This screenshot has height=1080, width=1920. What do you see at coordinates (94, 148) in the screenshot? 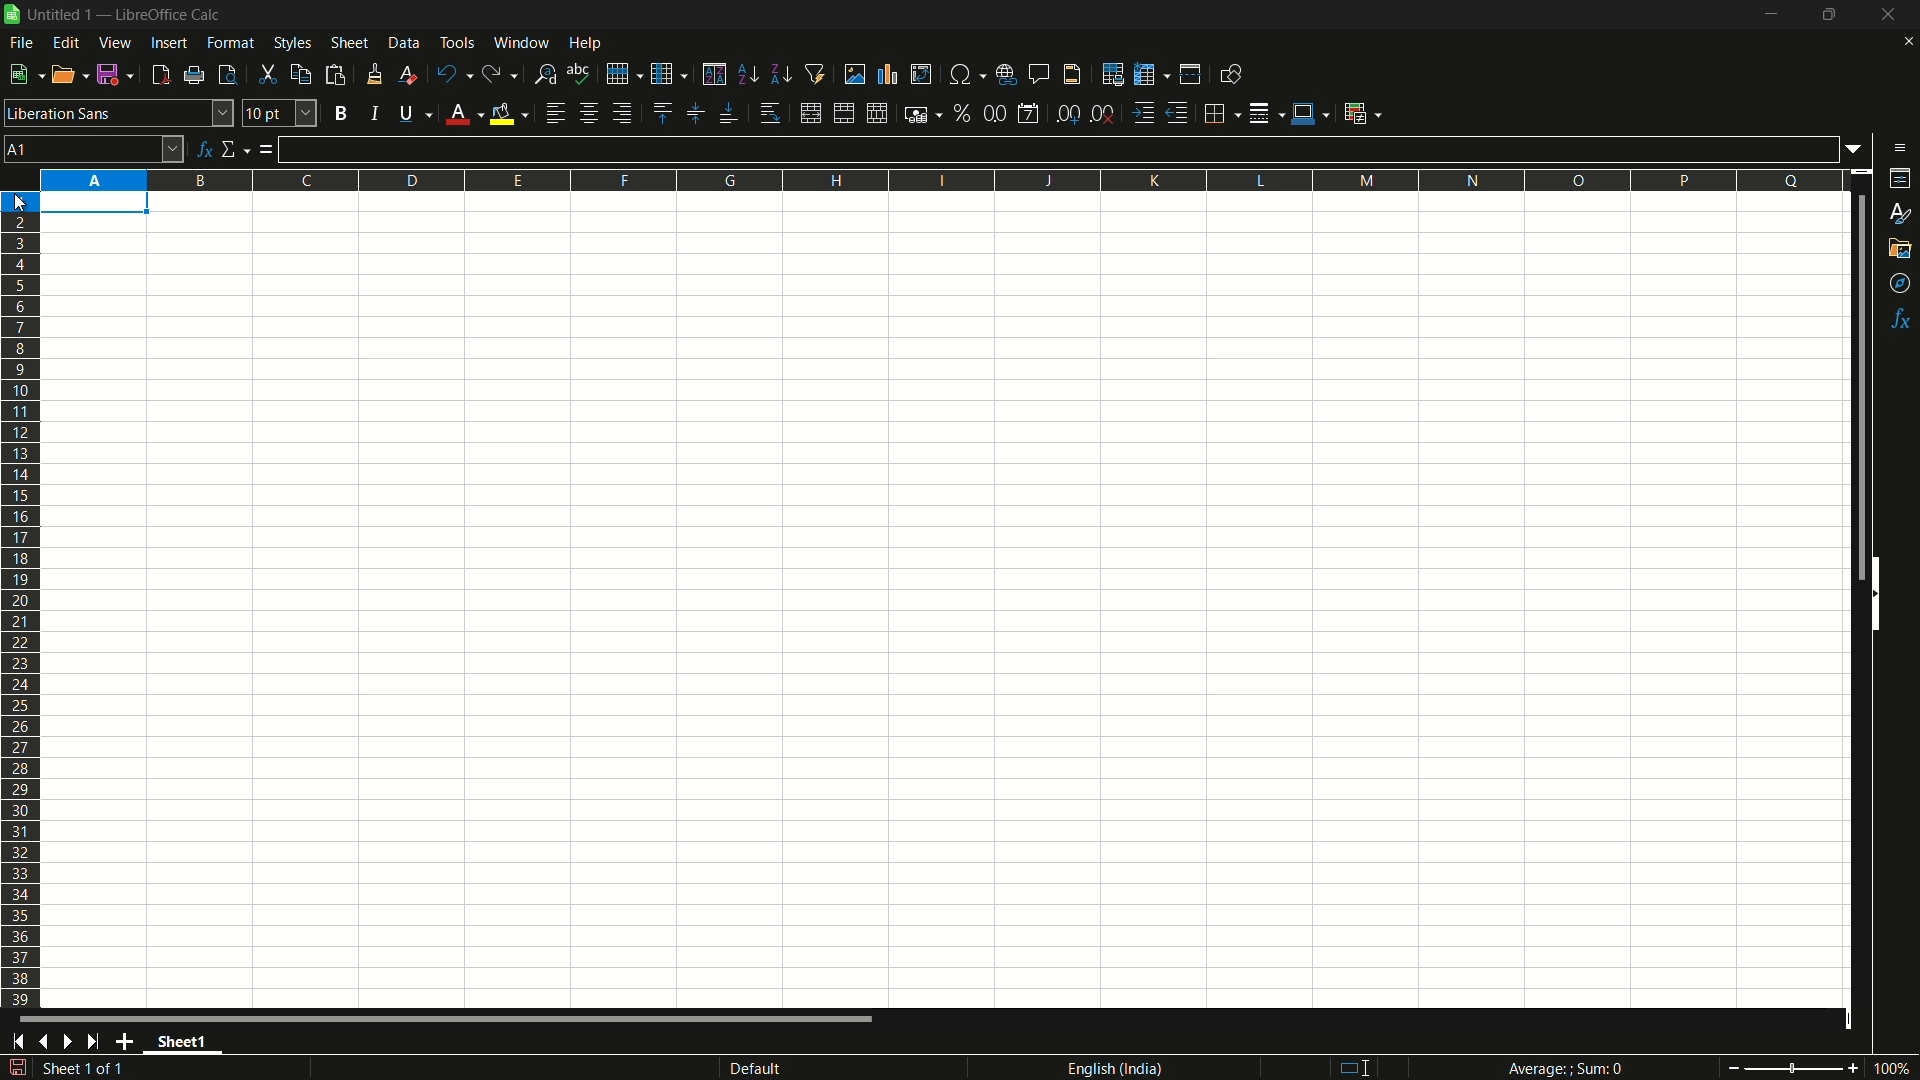
I see `cell name` at bounding box center [94, 148].